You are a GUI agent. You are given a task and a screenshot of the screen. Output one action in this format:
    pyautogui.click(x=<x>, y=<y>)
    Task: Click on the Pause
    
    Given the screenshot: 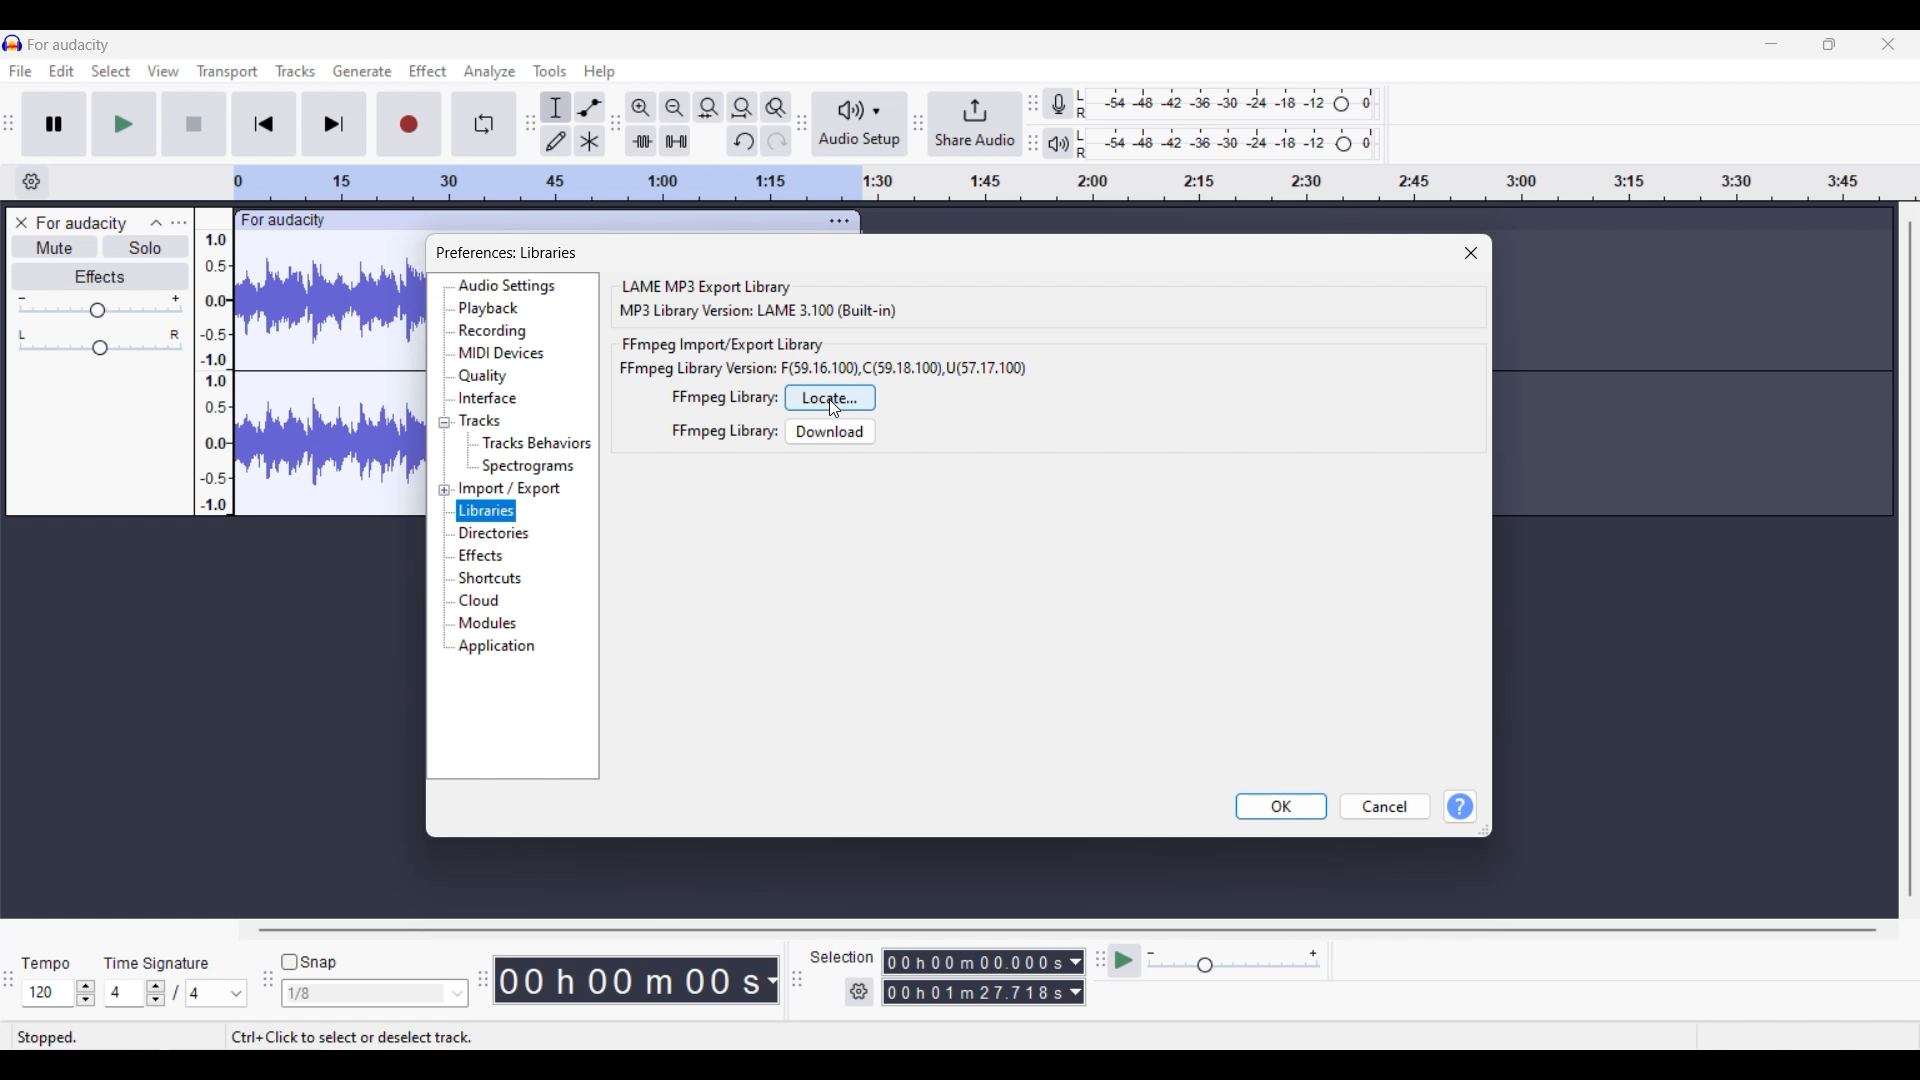 What is the action you would take?
    pyautogui.click(x=54, y=124)
    